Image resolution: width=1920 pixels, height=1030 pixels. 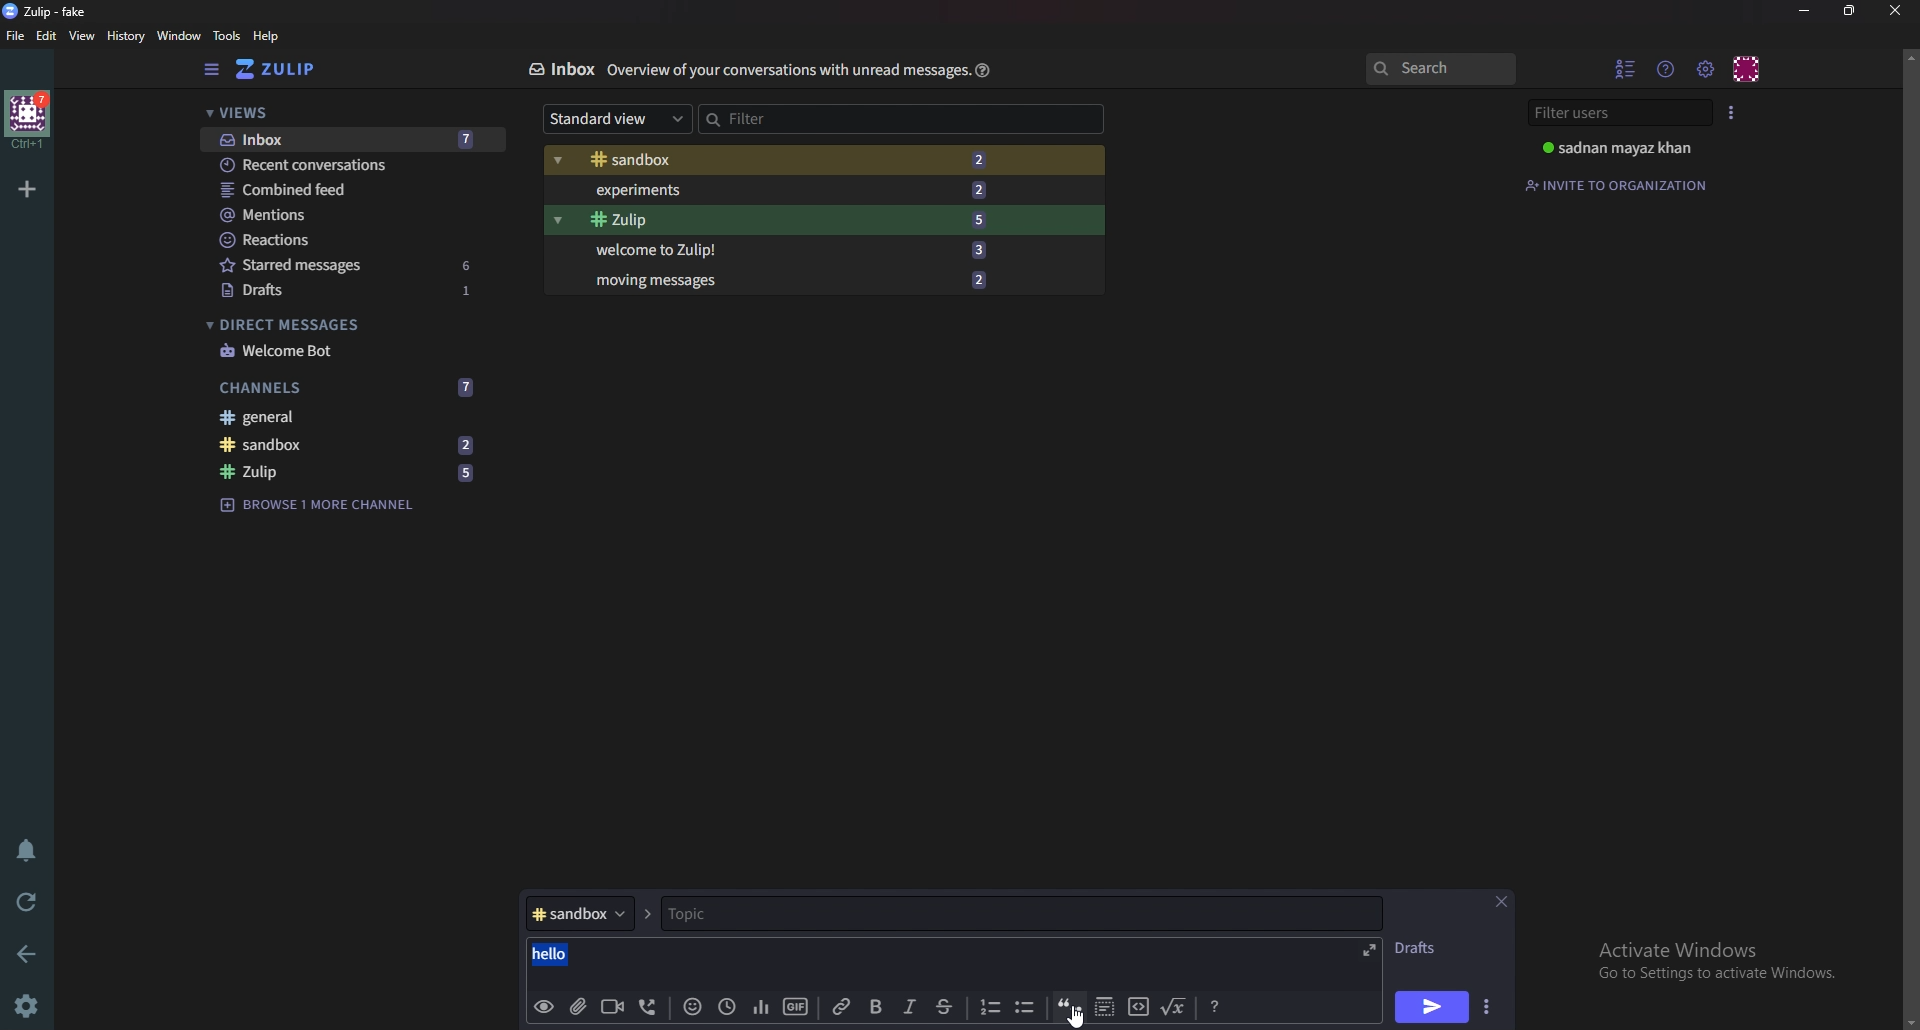 What do you see at coordinates (342, 217) in the screenshot?
I see `Mentions` at bounding box center [342, 217].